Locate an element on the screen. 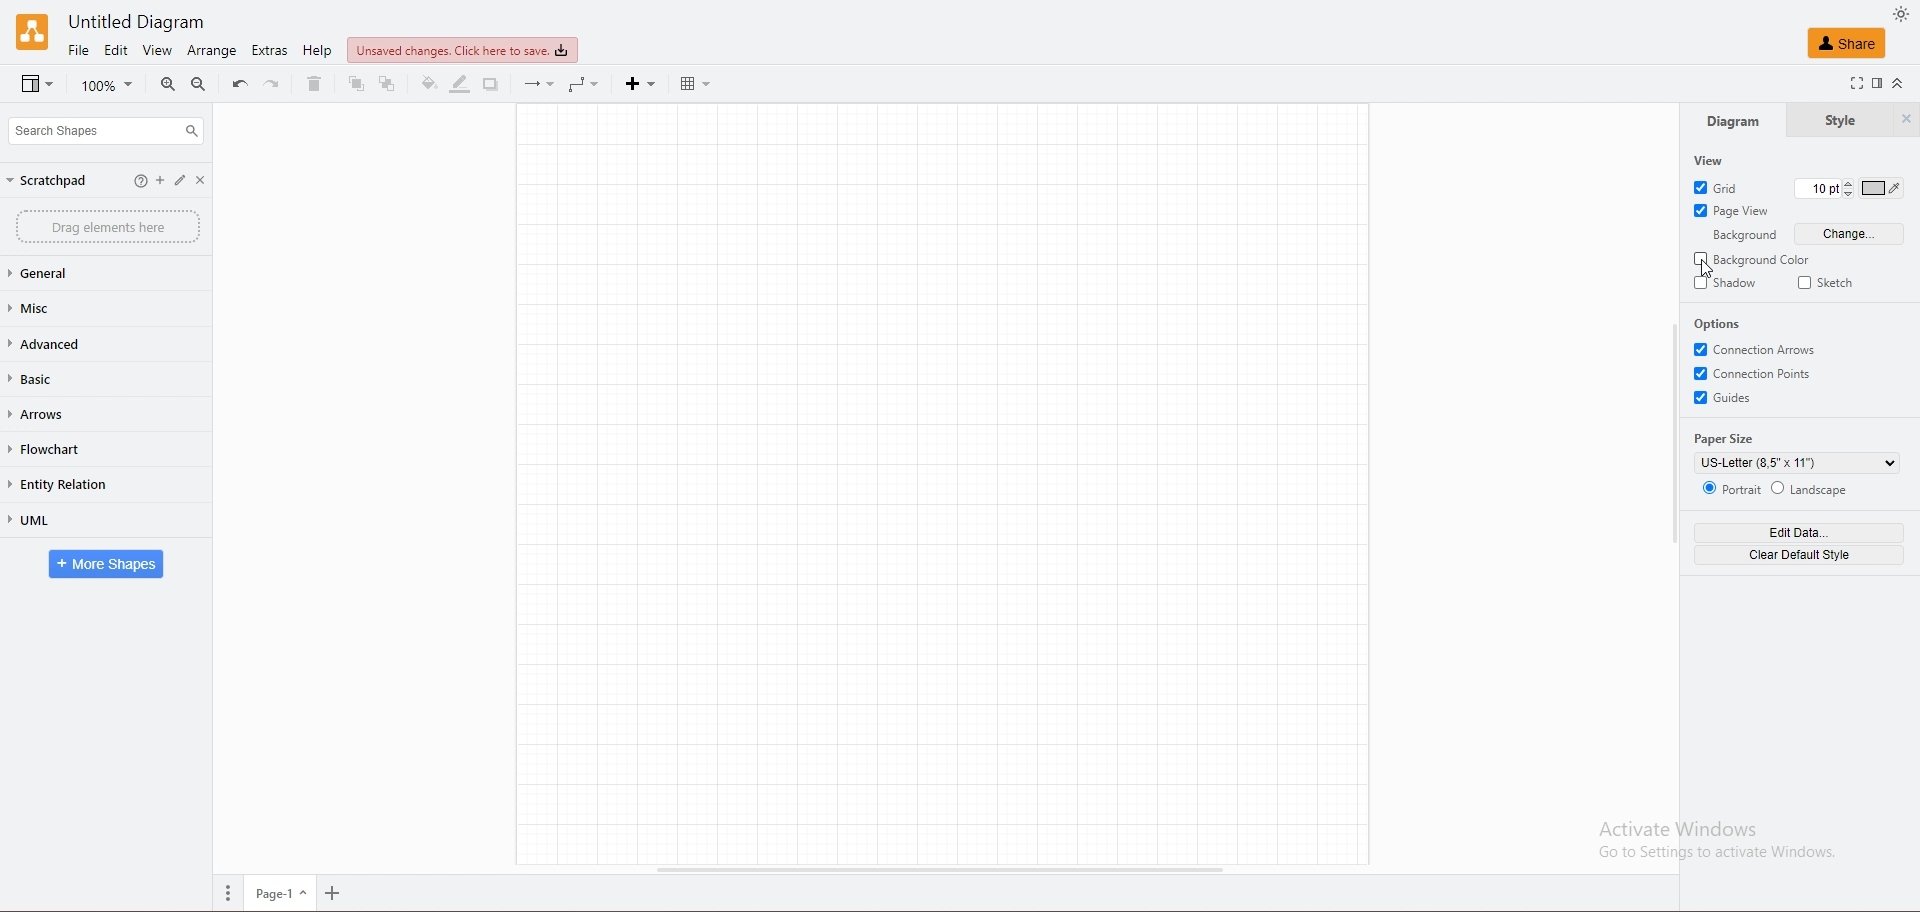 This screenshot has height=912, width=1920. options is located at coordinates (1719, 323).